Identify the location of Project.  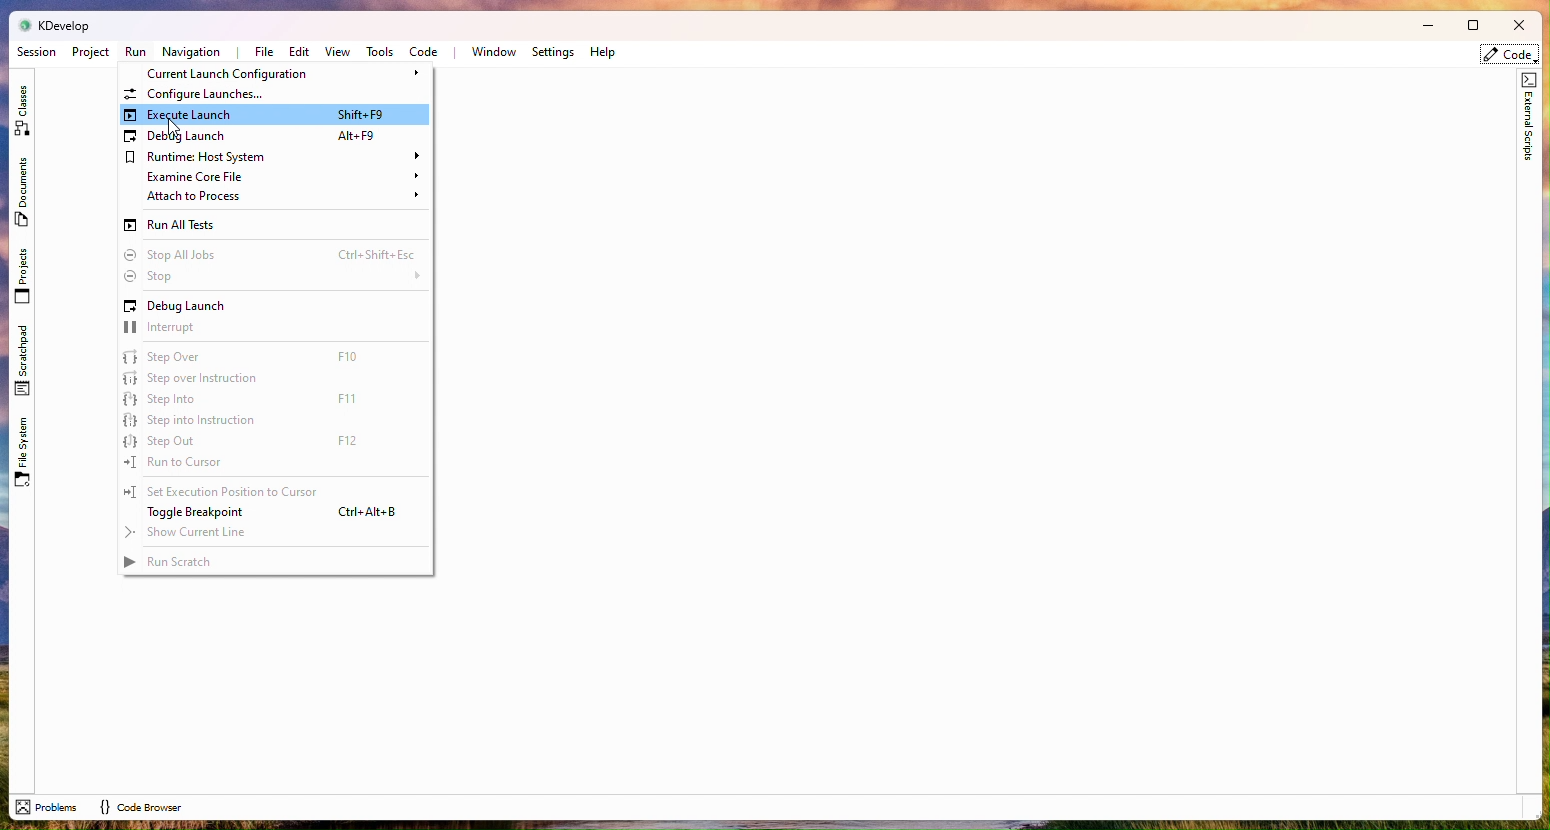
(90, 52).